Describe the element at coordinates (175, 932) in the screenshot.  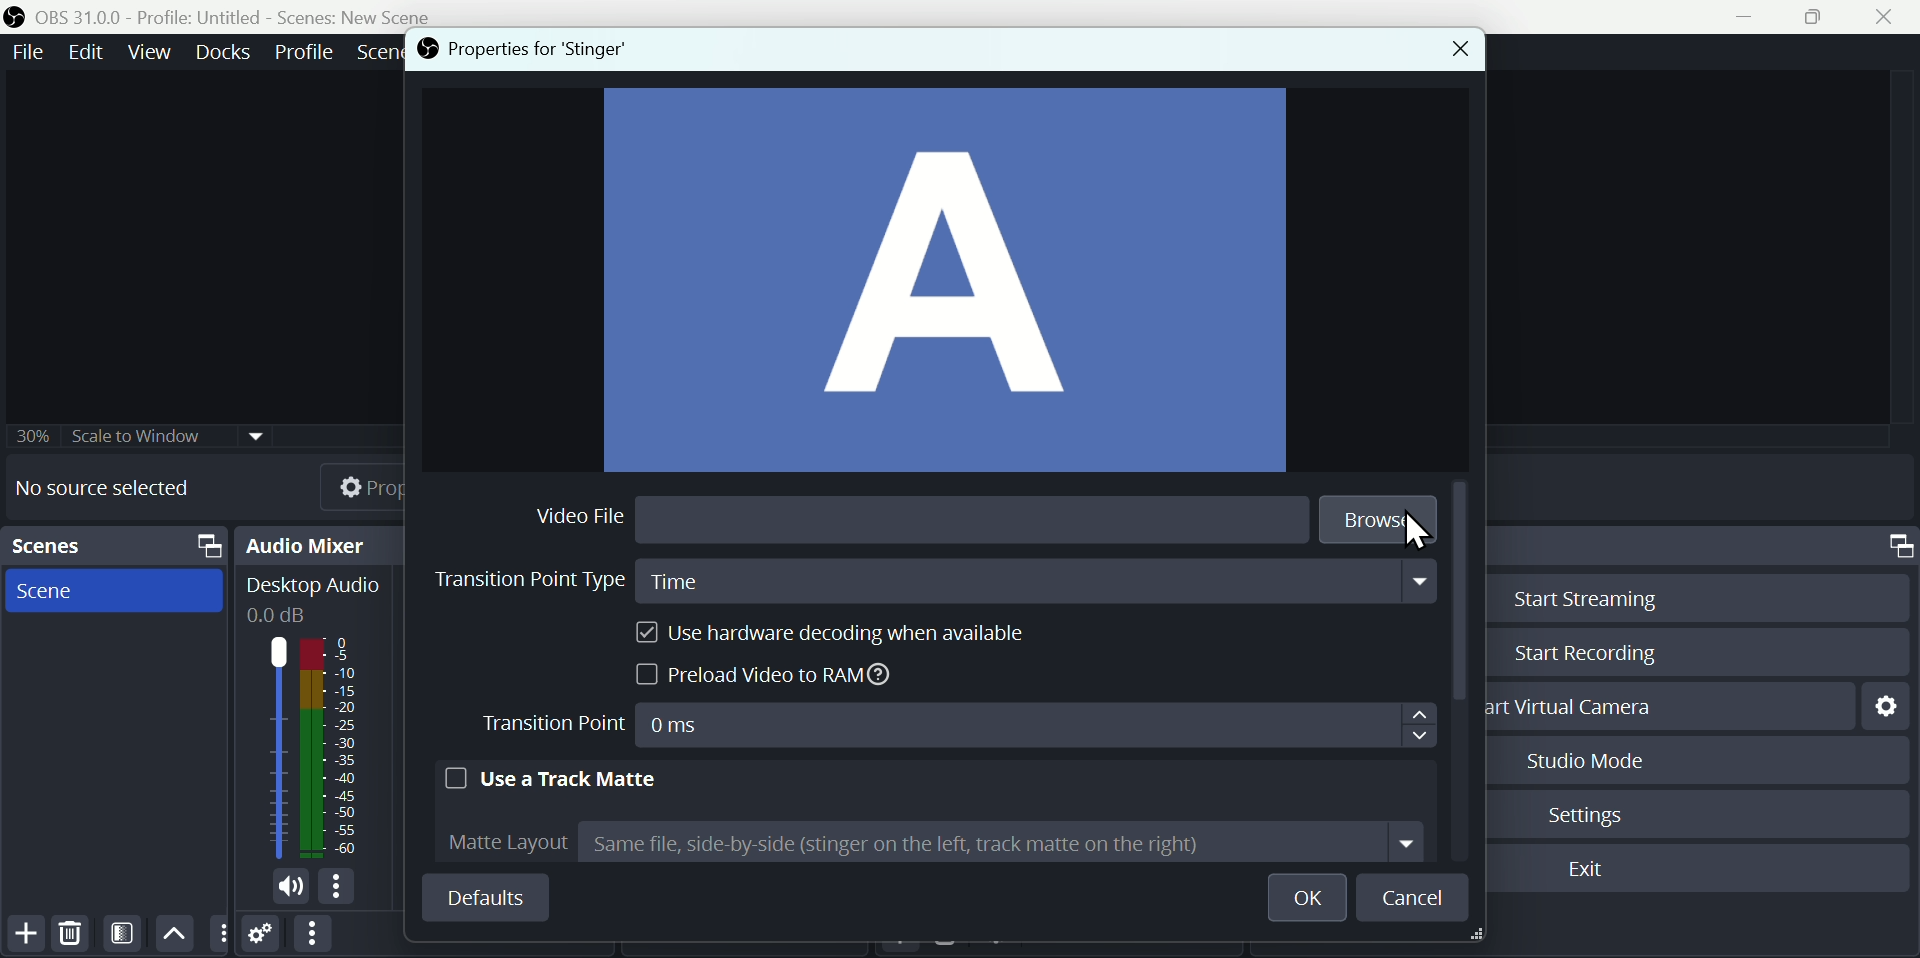
I see `Up` at that location.